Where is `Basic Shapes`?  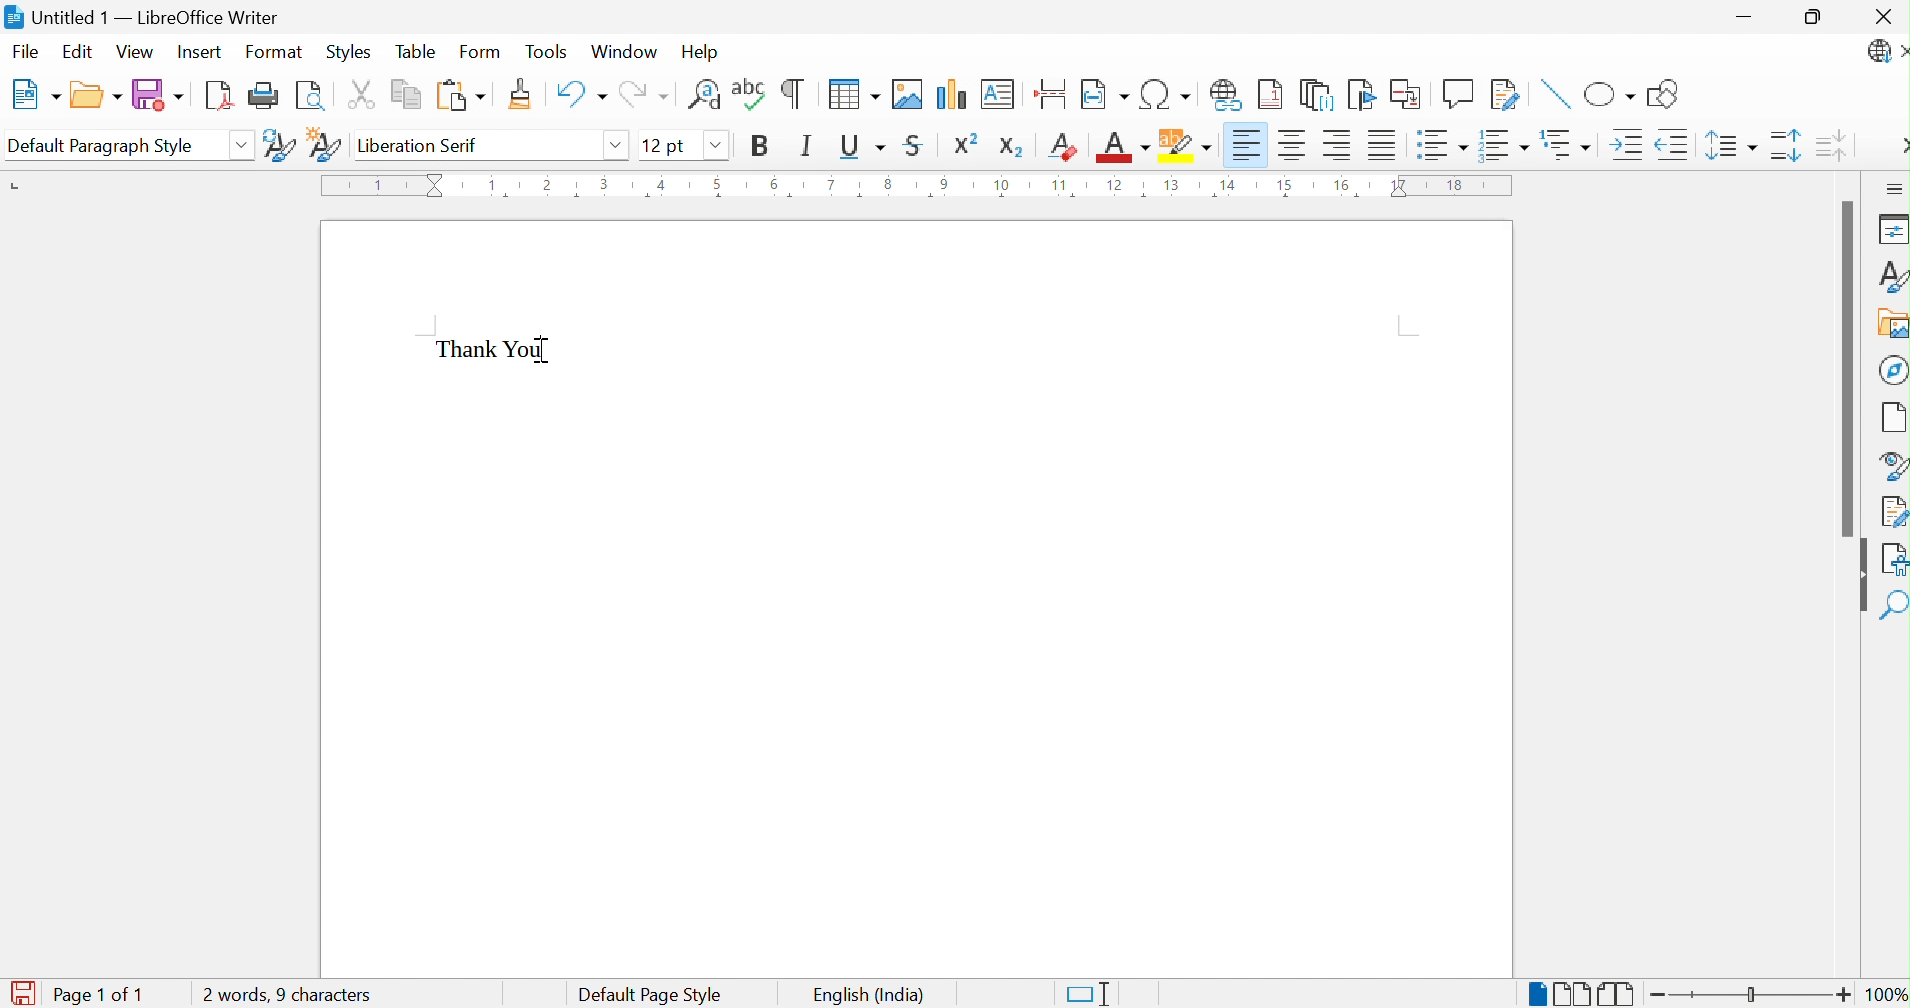 Basic Shapes is located at coordinates (1607, 91).